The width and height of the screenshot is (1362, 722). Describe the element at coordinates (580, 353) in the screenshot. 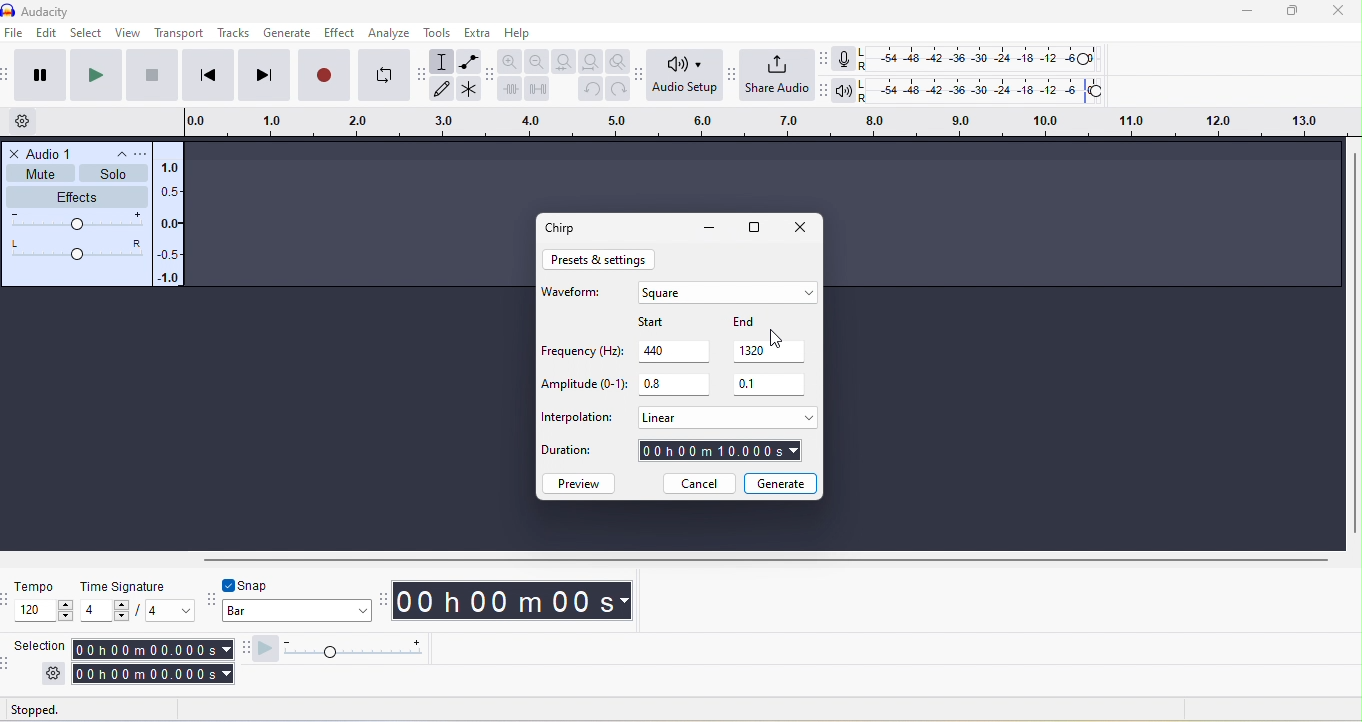

I see `frequency (Hz):` at that location.